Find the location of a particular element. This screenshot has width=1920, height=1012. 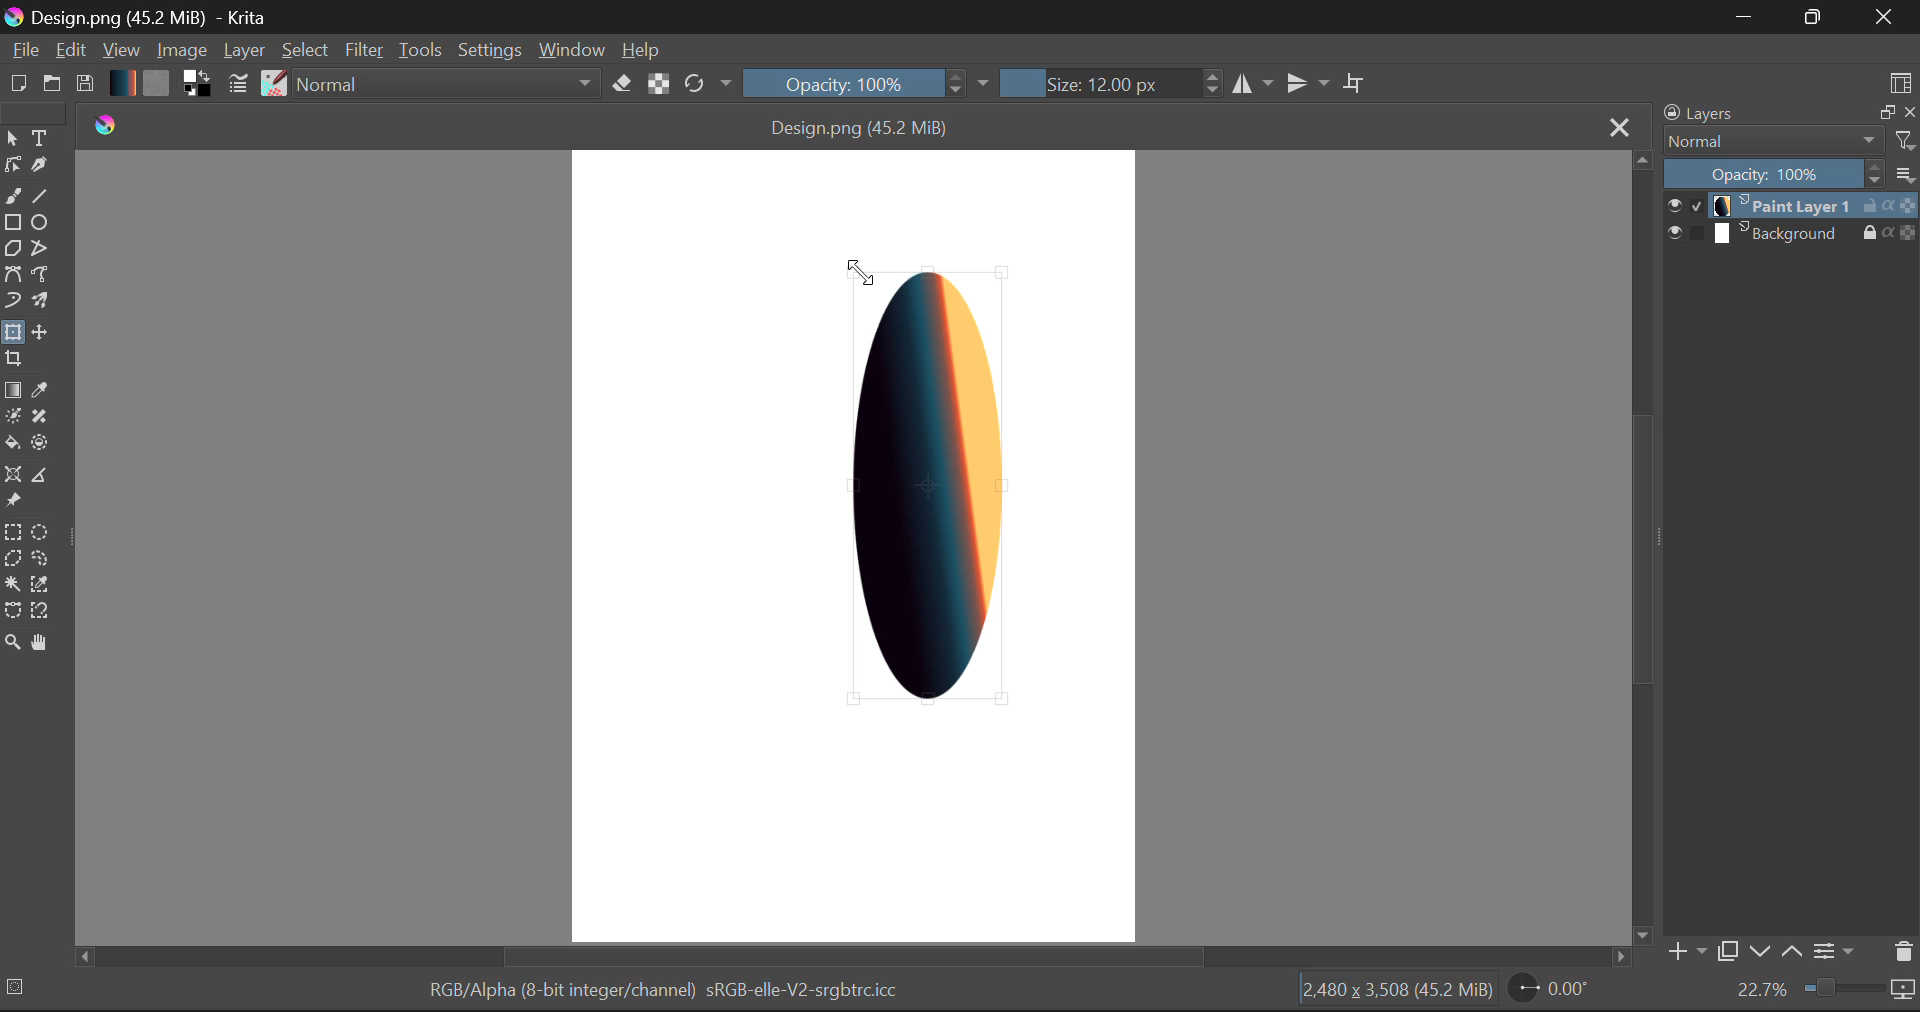

Add Layer is located at coordinates (1685, 952).